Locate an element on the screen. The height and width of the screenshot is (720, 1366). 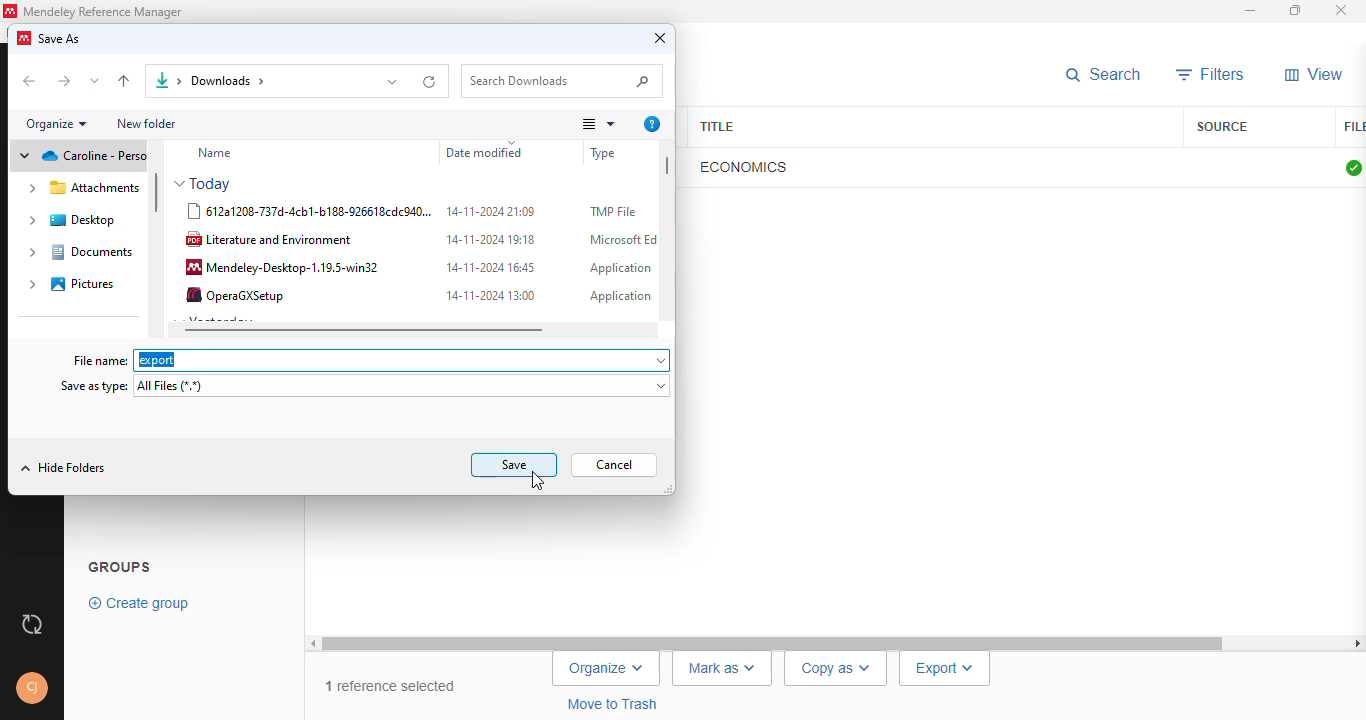
application is located at coordinates (622, 268).